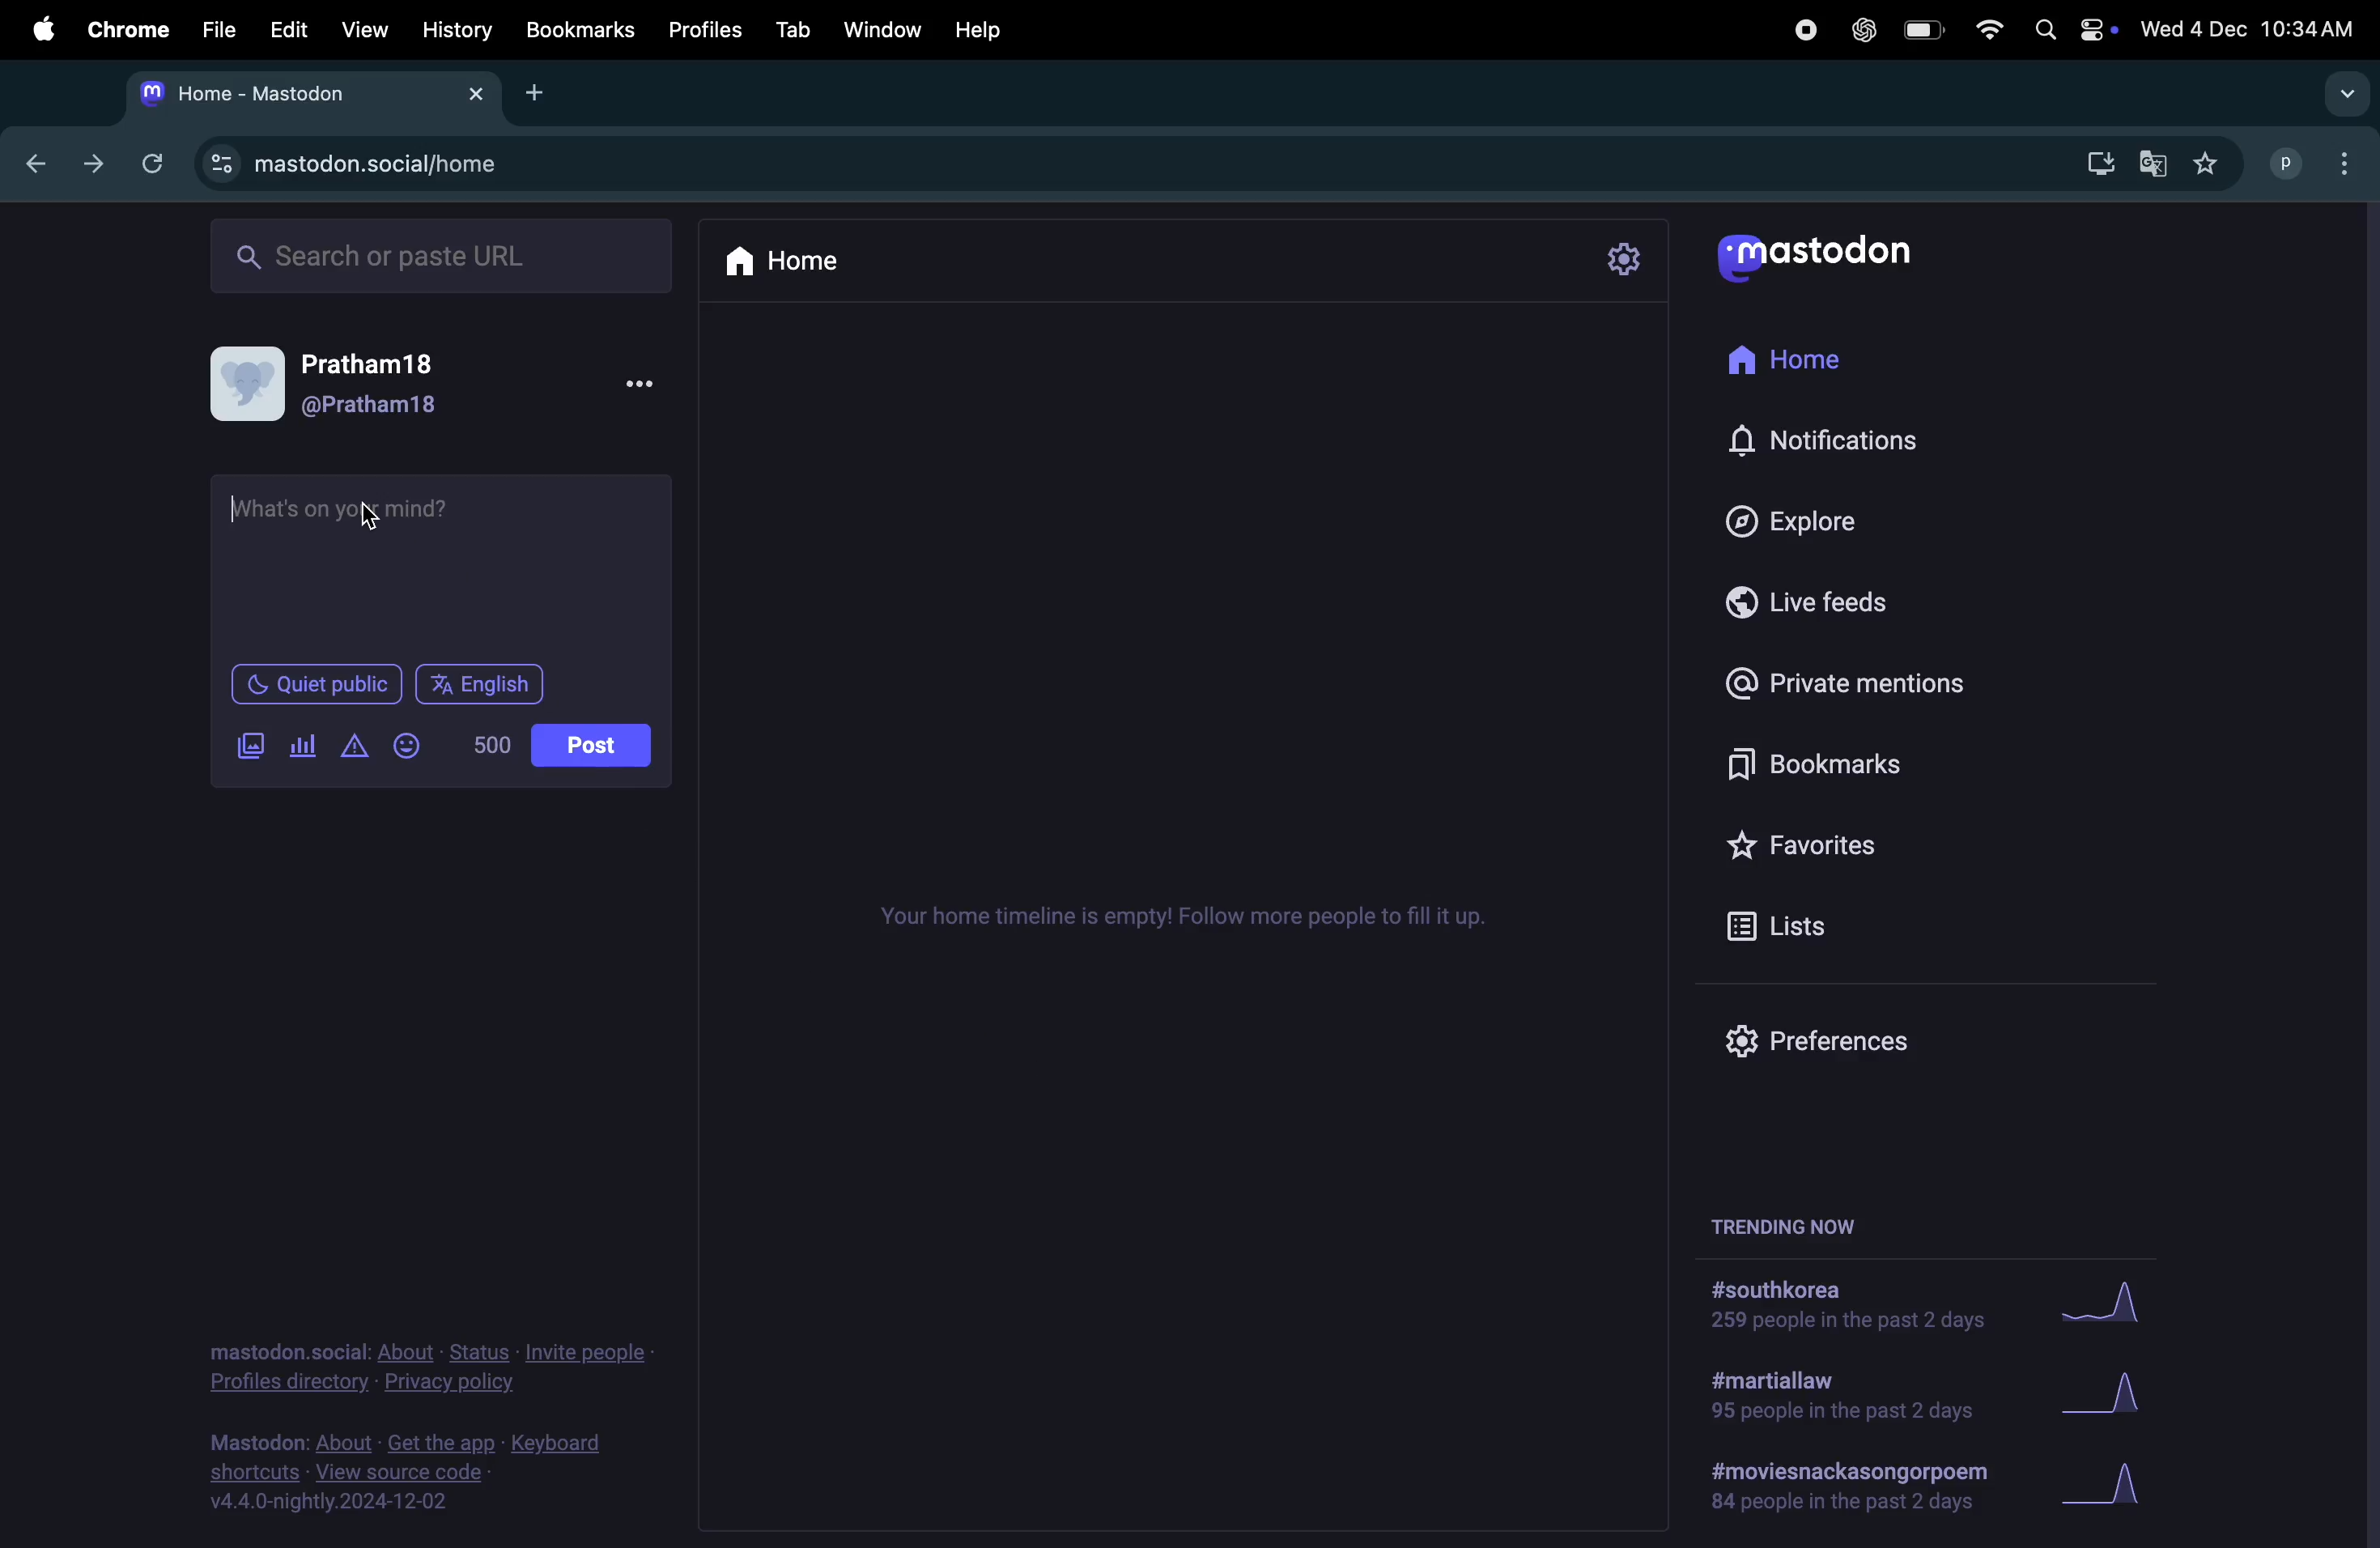 This screenshot has height=1548, width=2380. What do you see at coordinates (307, 93) in the screenshot?
I see `Mastodon tab` at bounding box center [307, 93].